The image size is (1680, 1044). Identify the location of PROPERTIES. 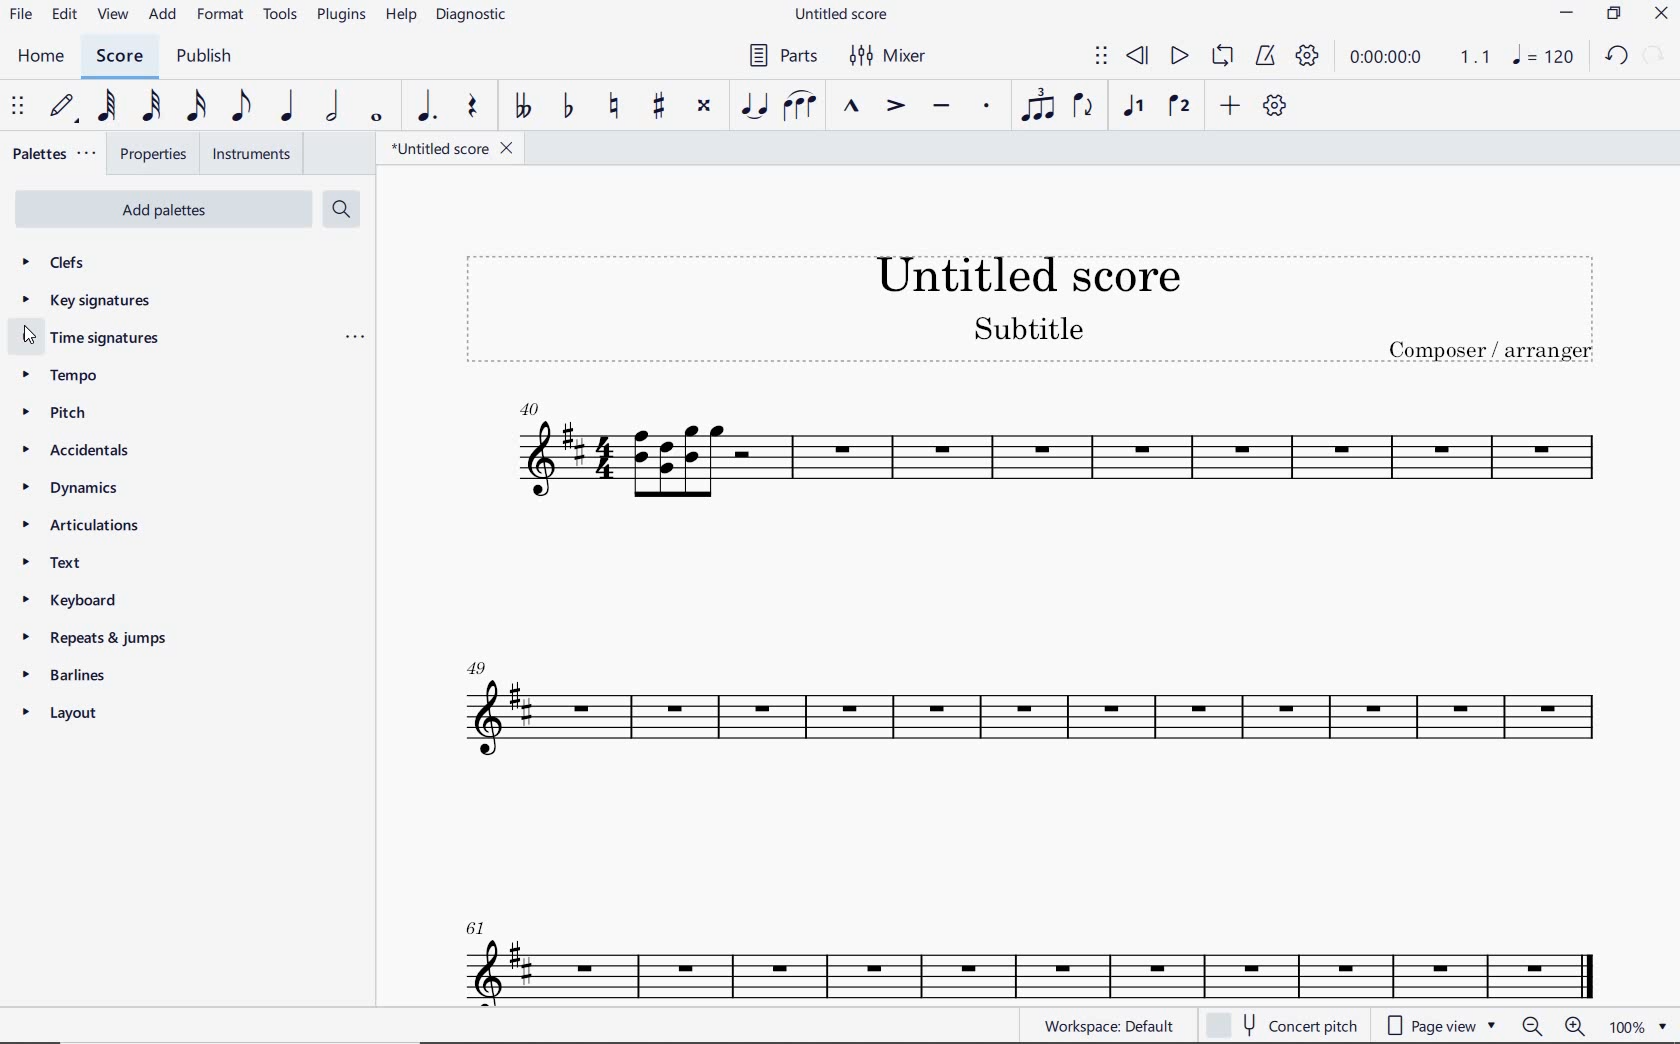
(152, 155).